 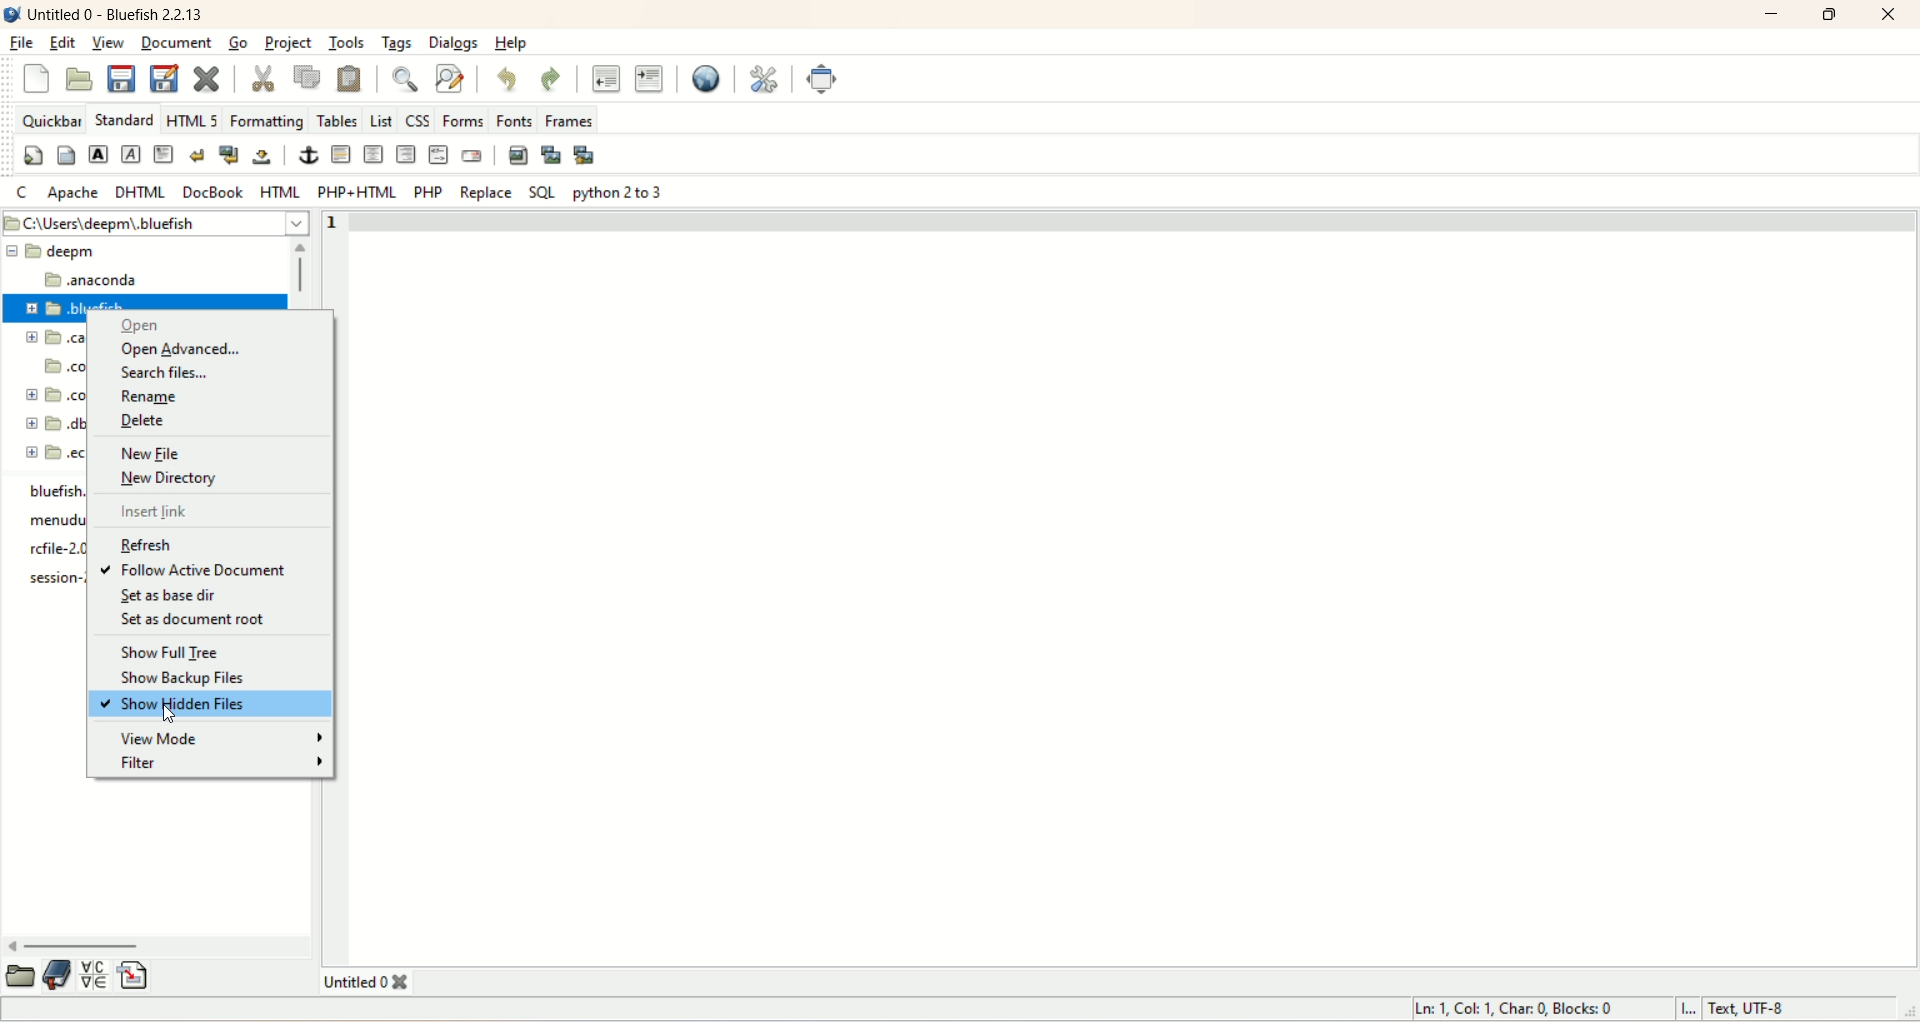 I want to click on email, so click(x=475, y=157).